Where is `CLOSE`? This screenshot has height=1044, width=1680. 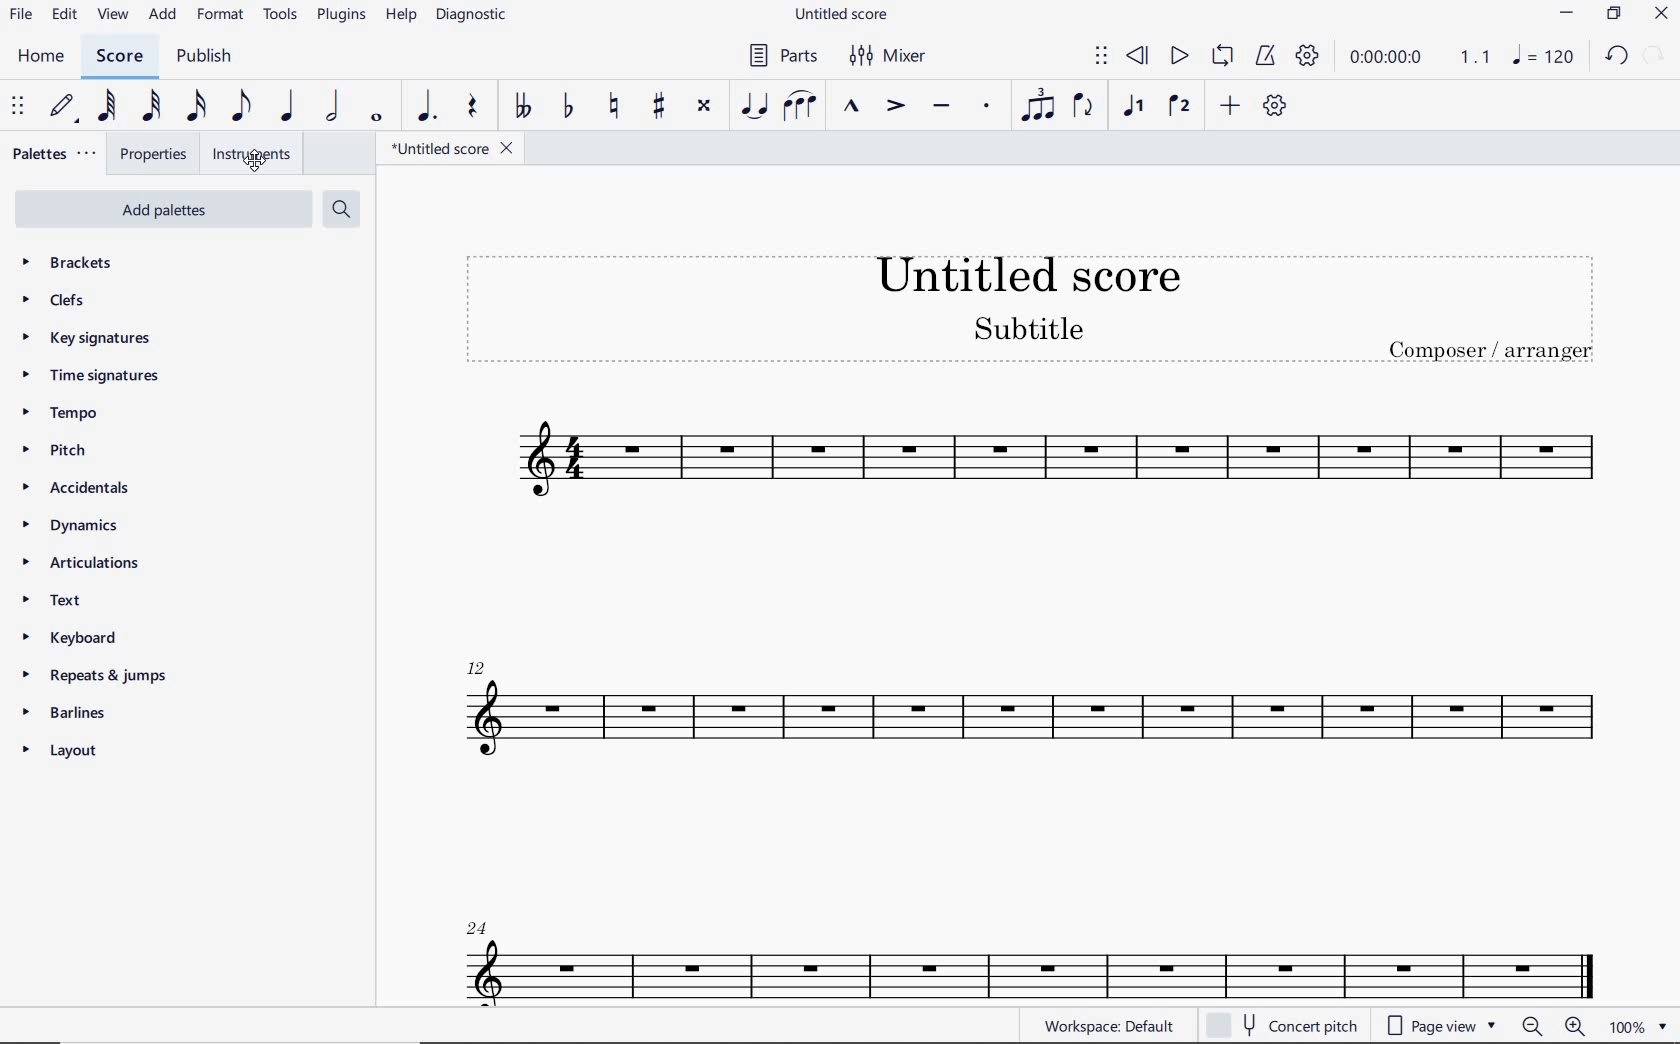
CLOSE is located at coordinates (1661, 14).